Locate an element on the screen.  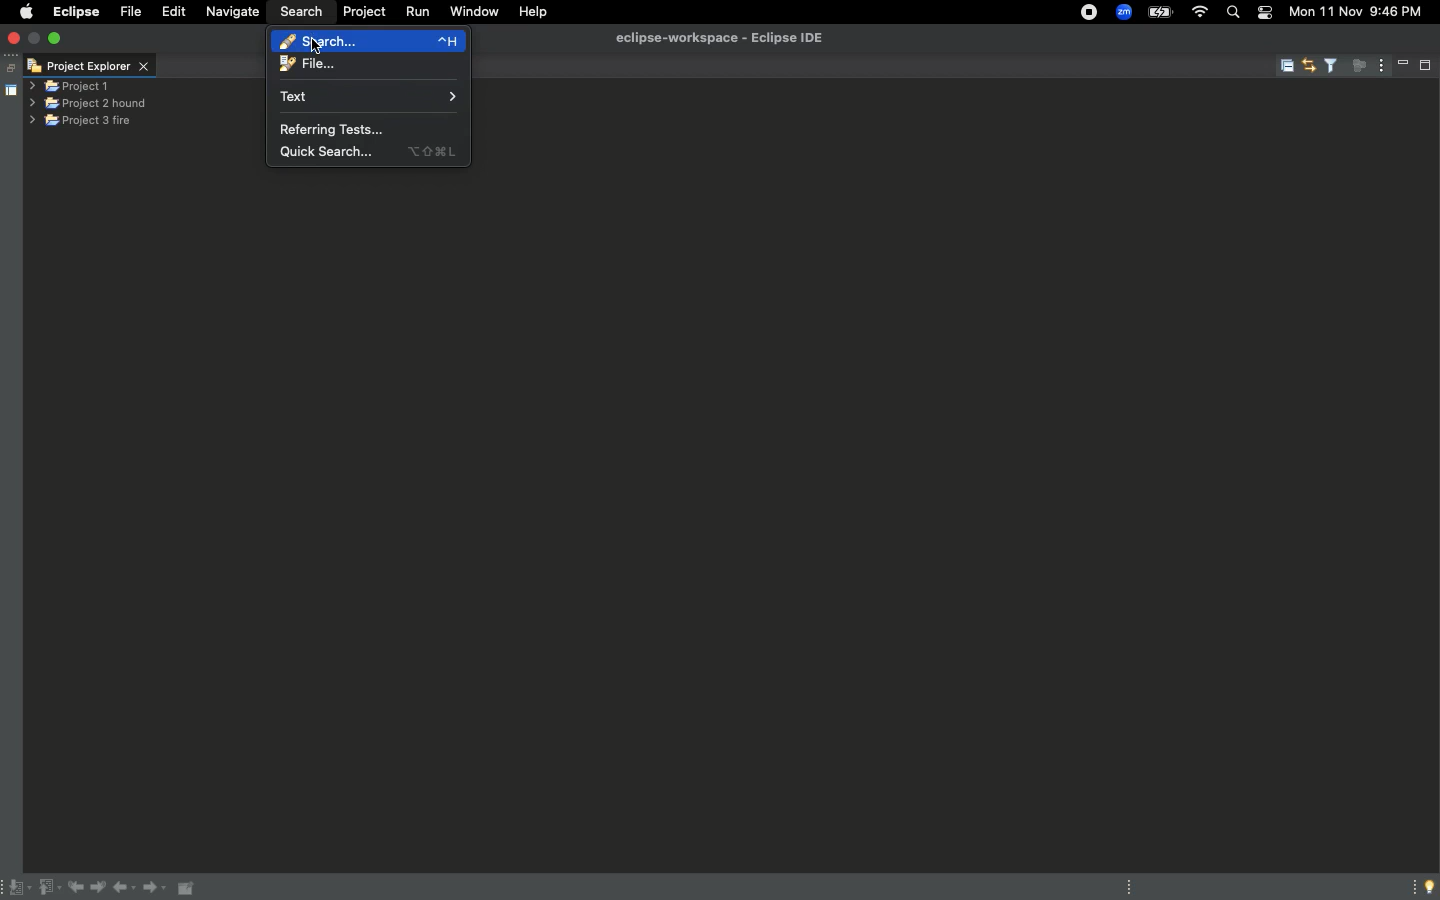
Window is located at coordinates (475, 12).